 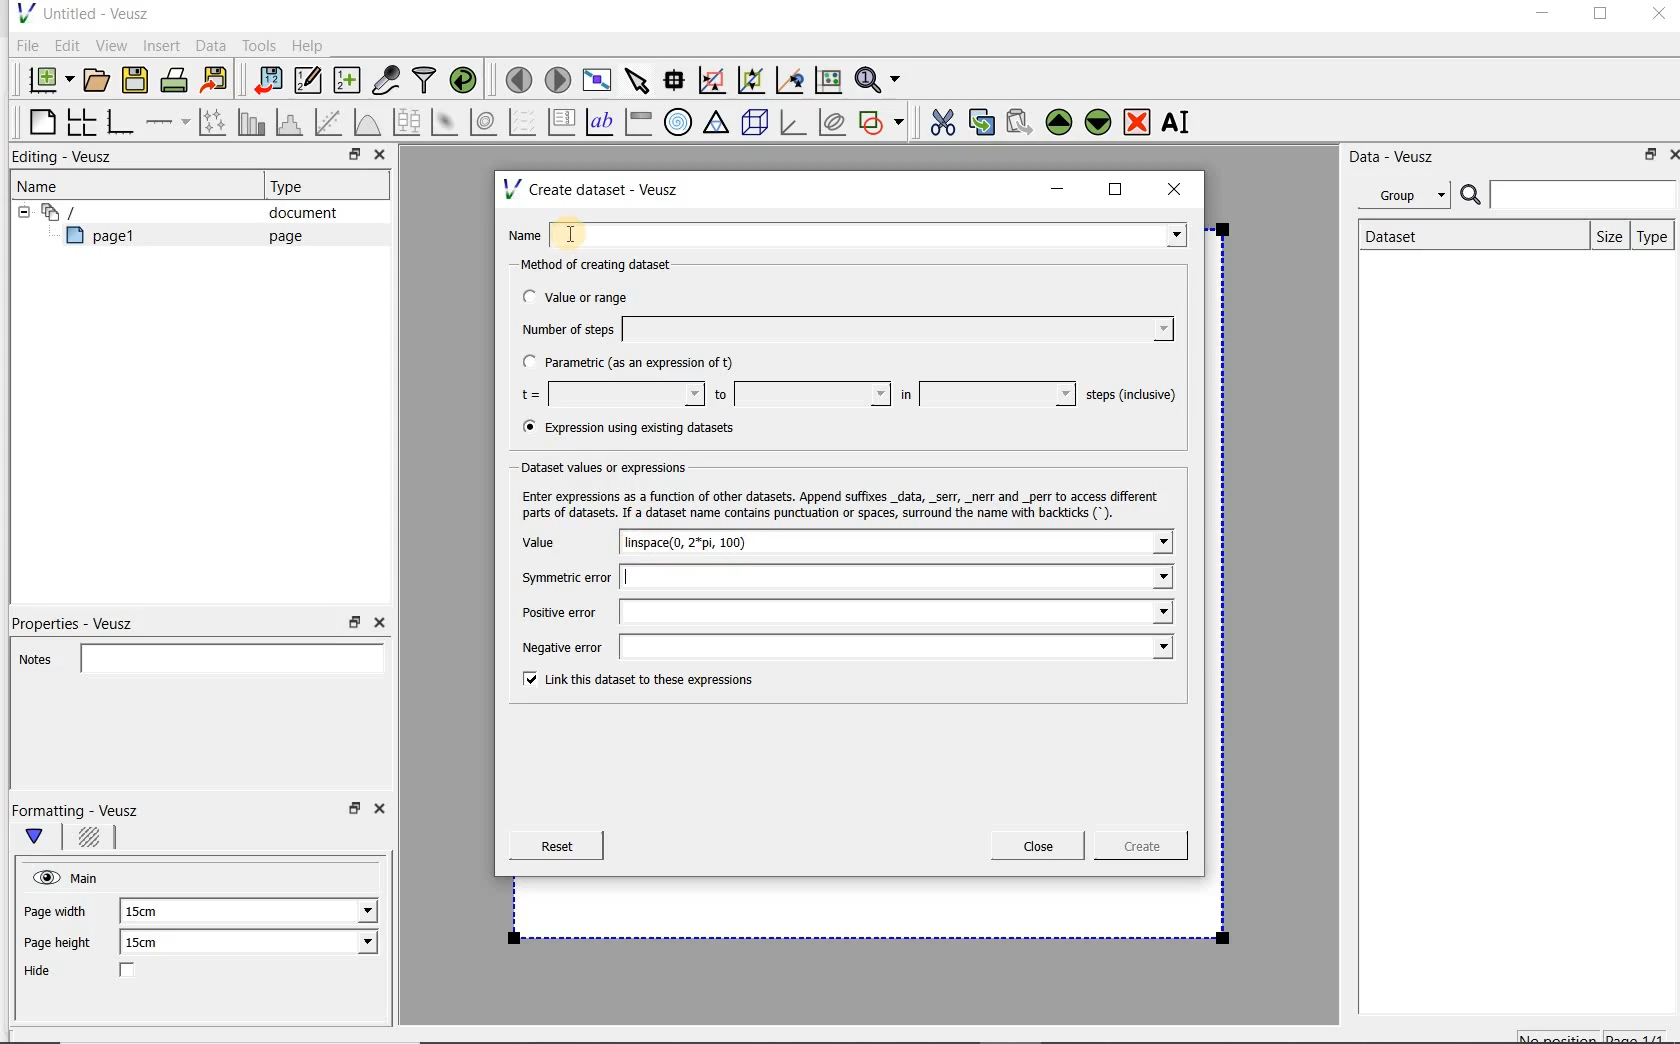 What do you see at coordinates (331, 122) in the screenshot?
I see `Fit a function to data` at bounding box center [331, 122].